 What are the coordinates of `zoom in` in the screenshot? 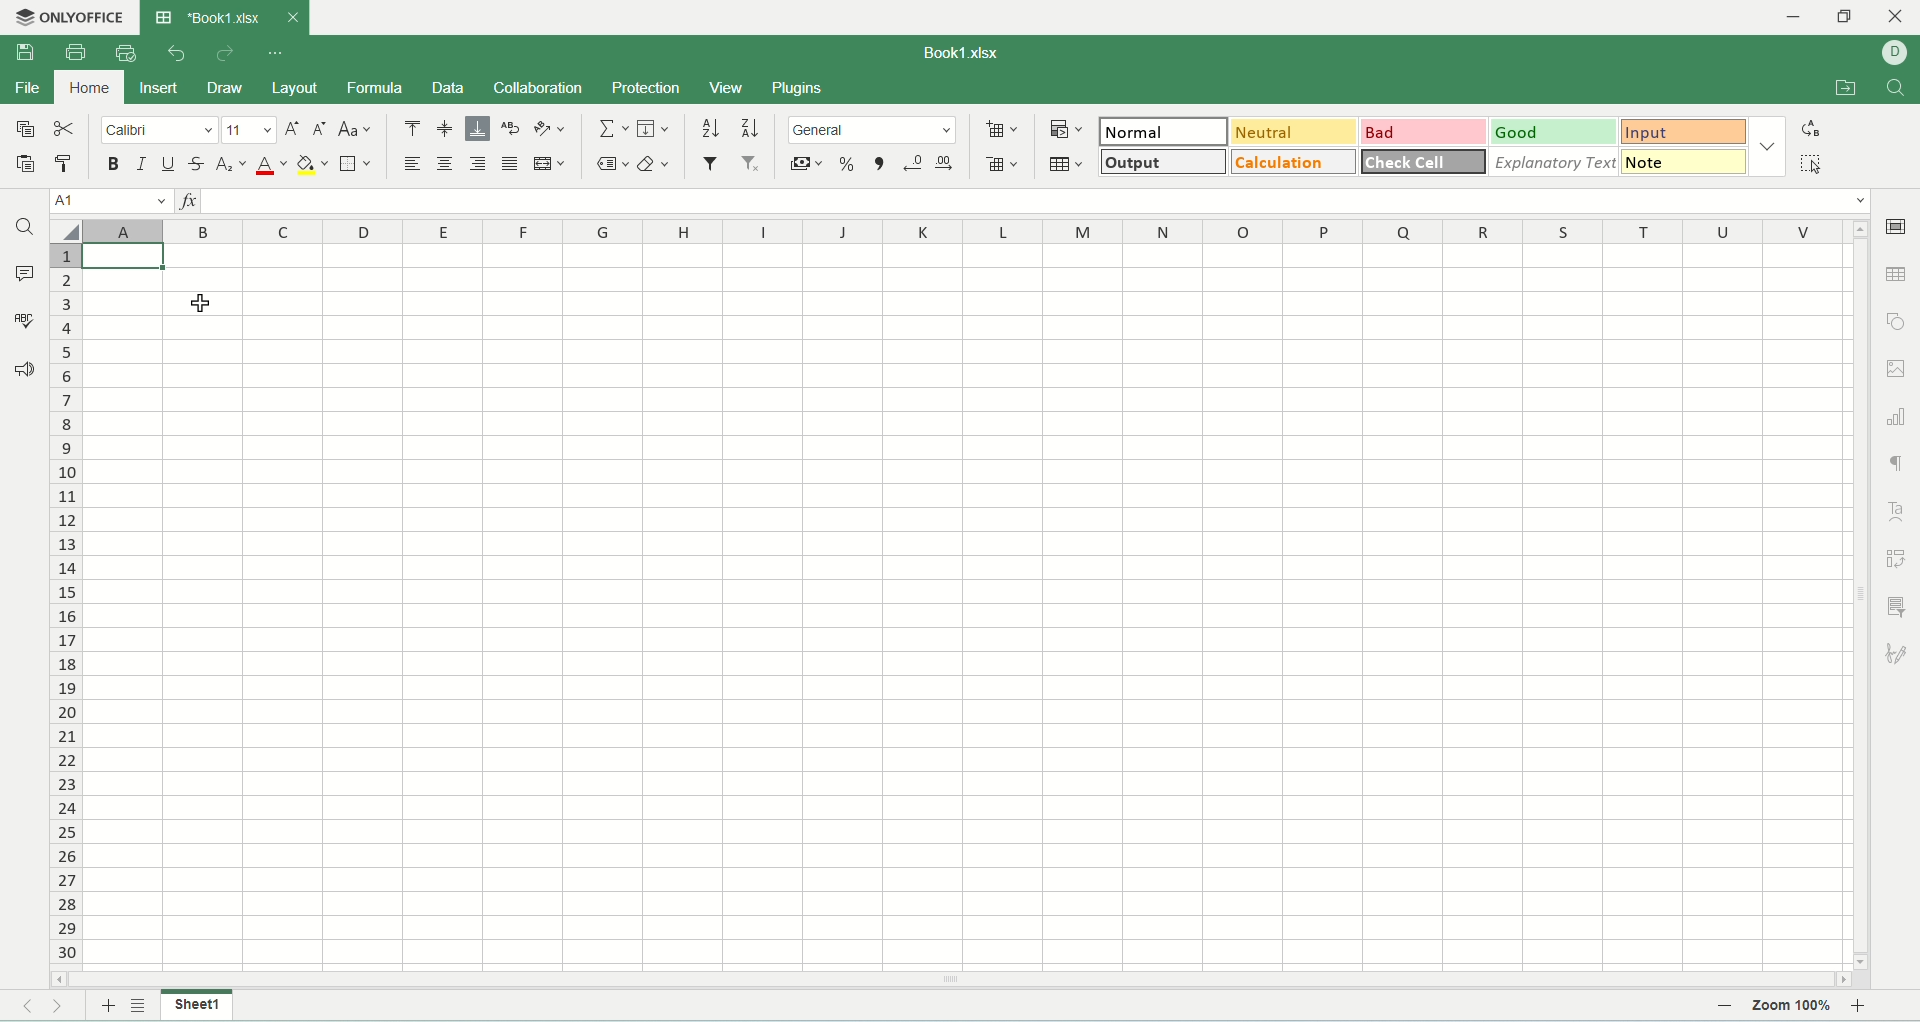 It's located at (1861, 1006).